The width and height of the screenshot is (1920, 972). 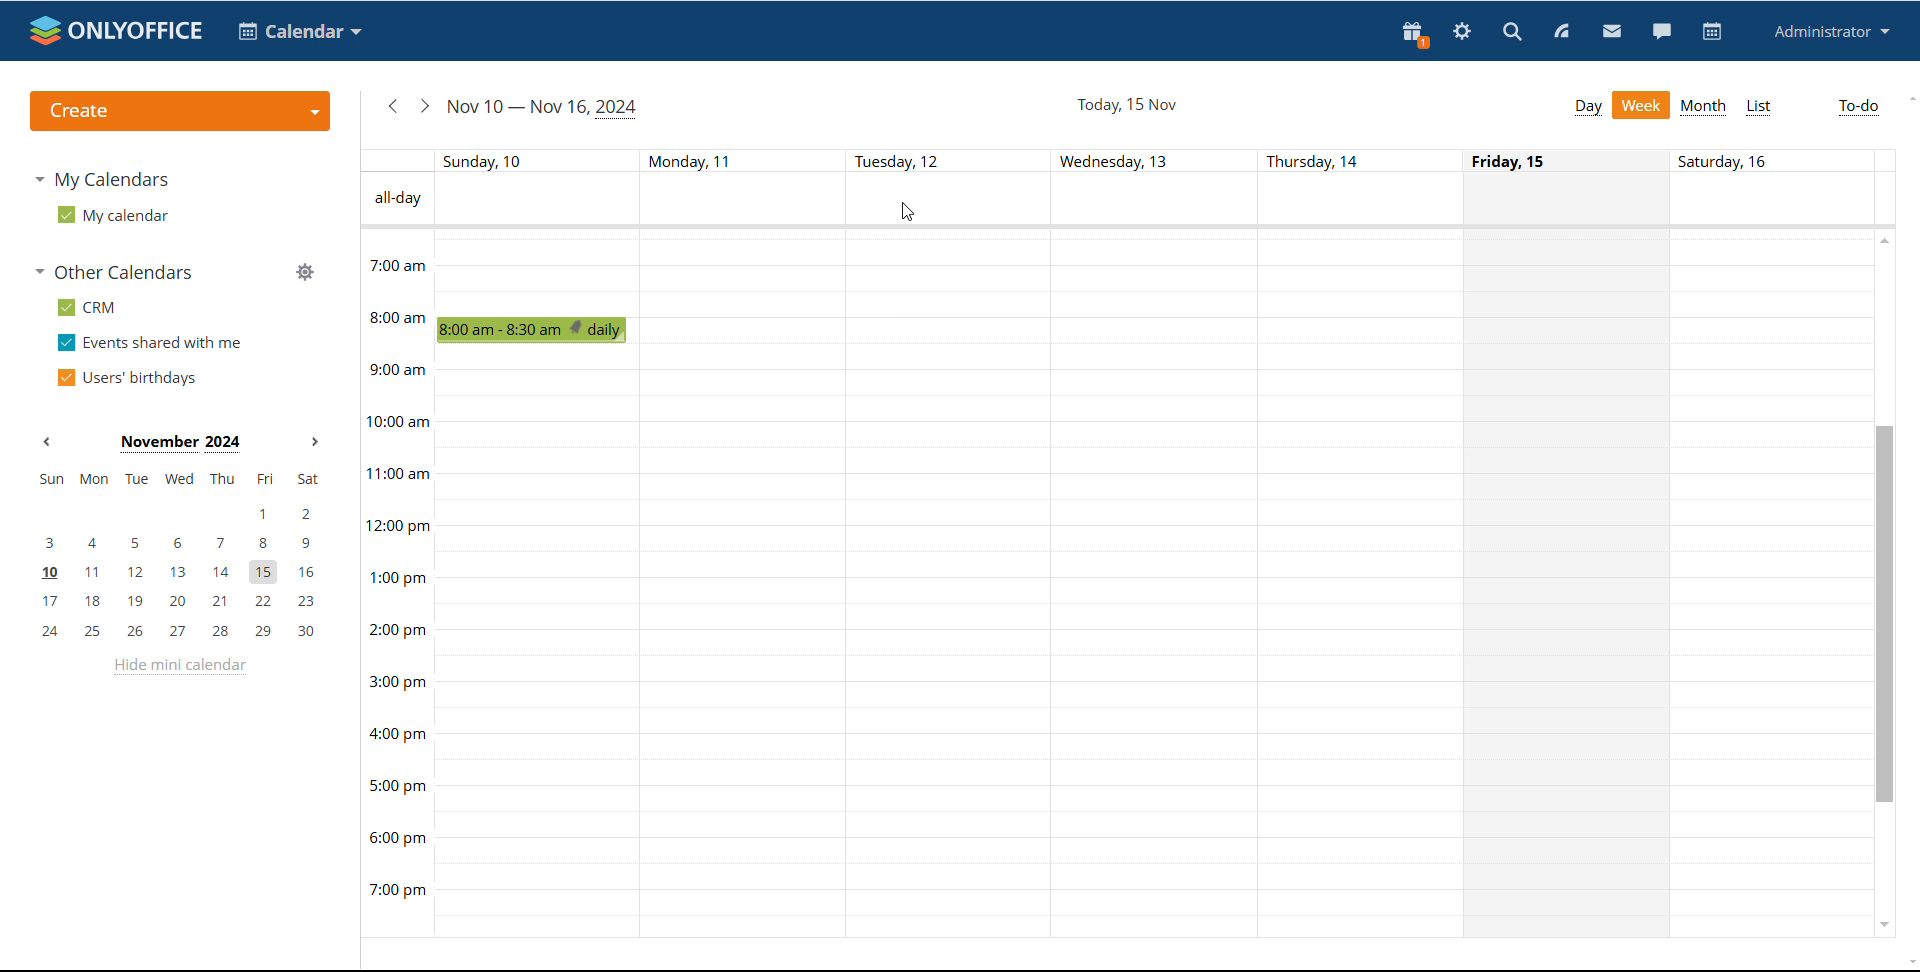 What do you see at coordinates (1908, 963) in the screenshot?
I see `scroll down` at bounding box center [1908, 963].